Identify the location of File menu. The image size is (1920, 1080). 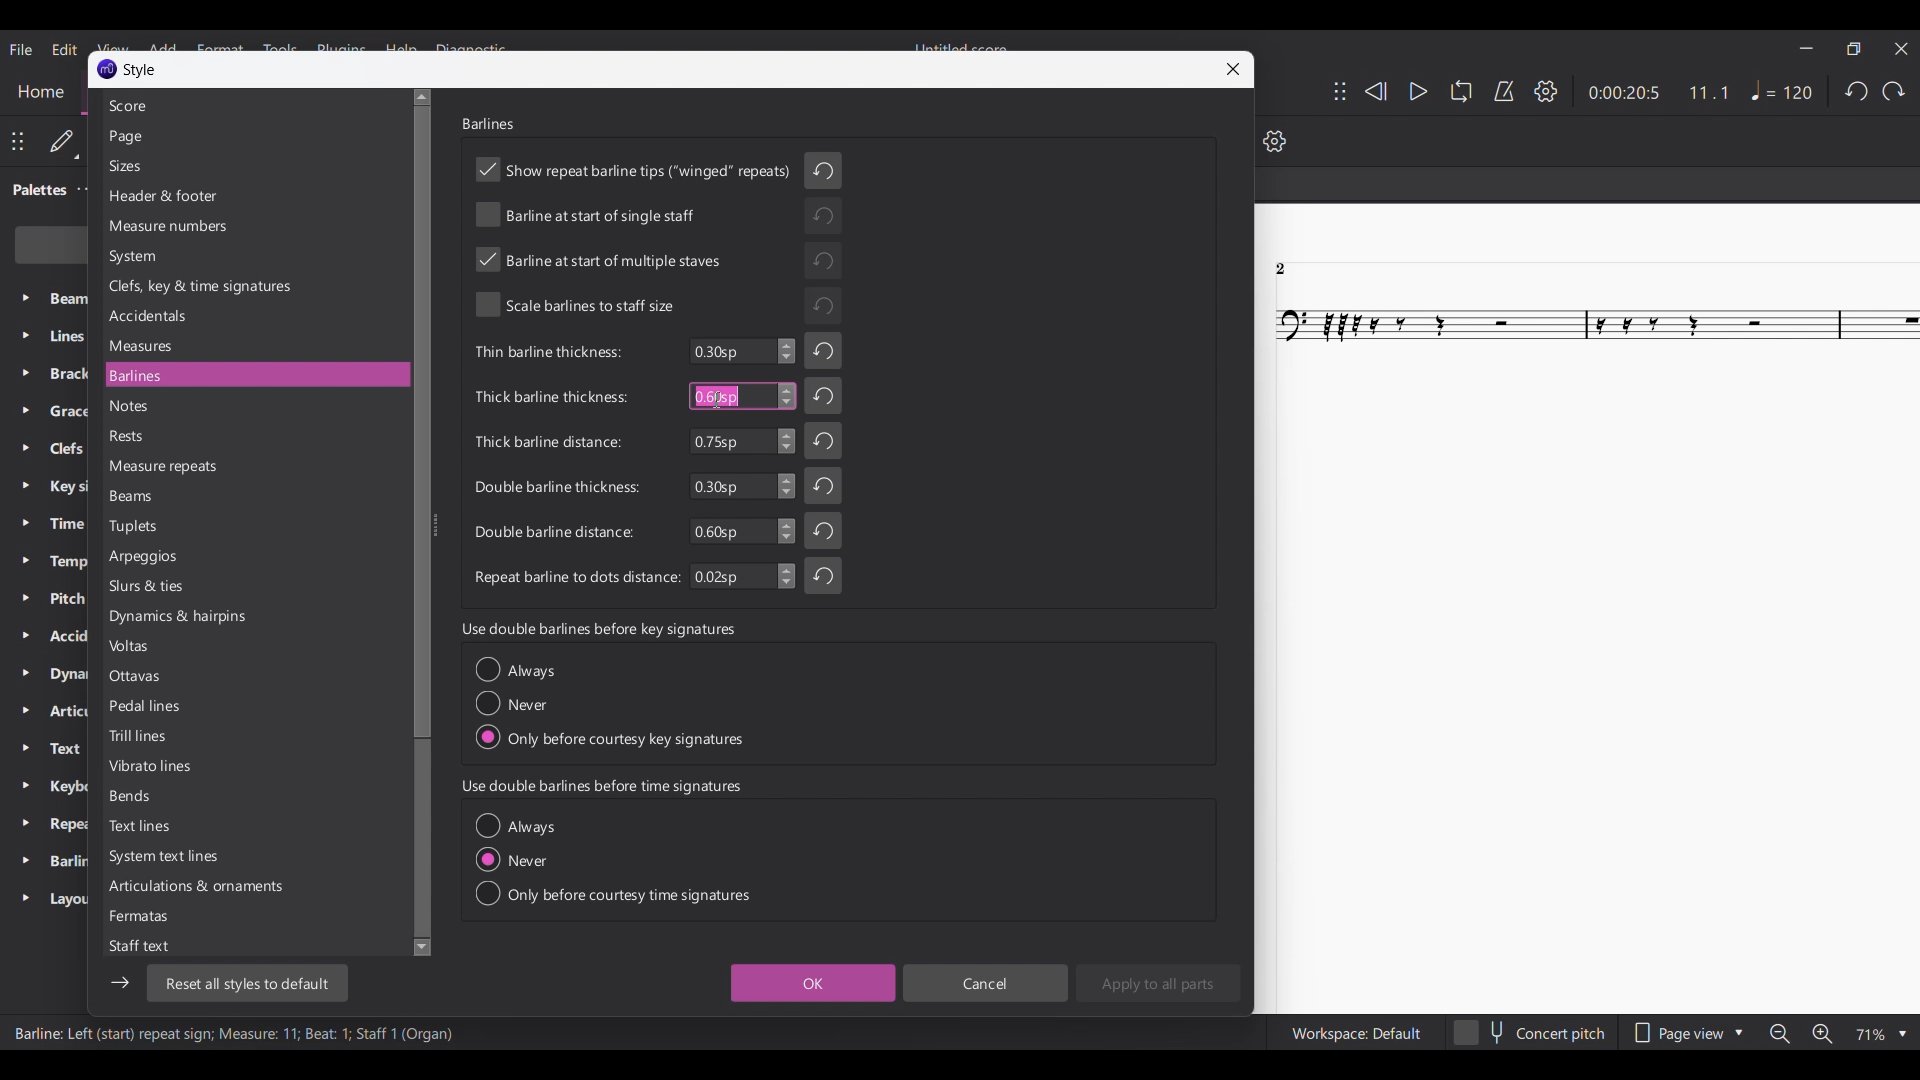
(21, 50).